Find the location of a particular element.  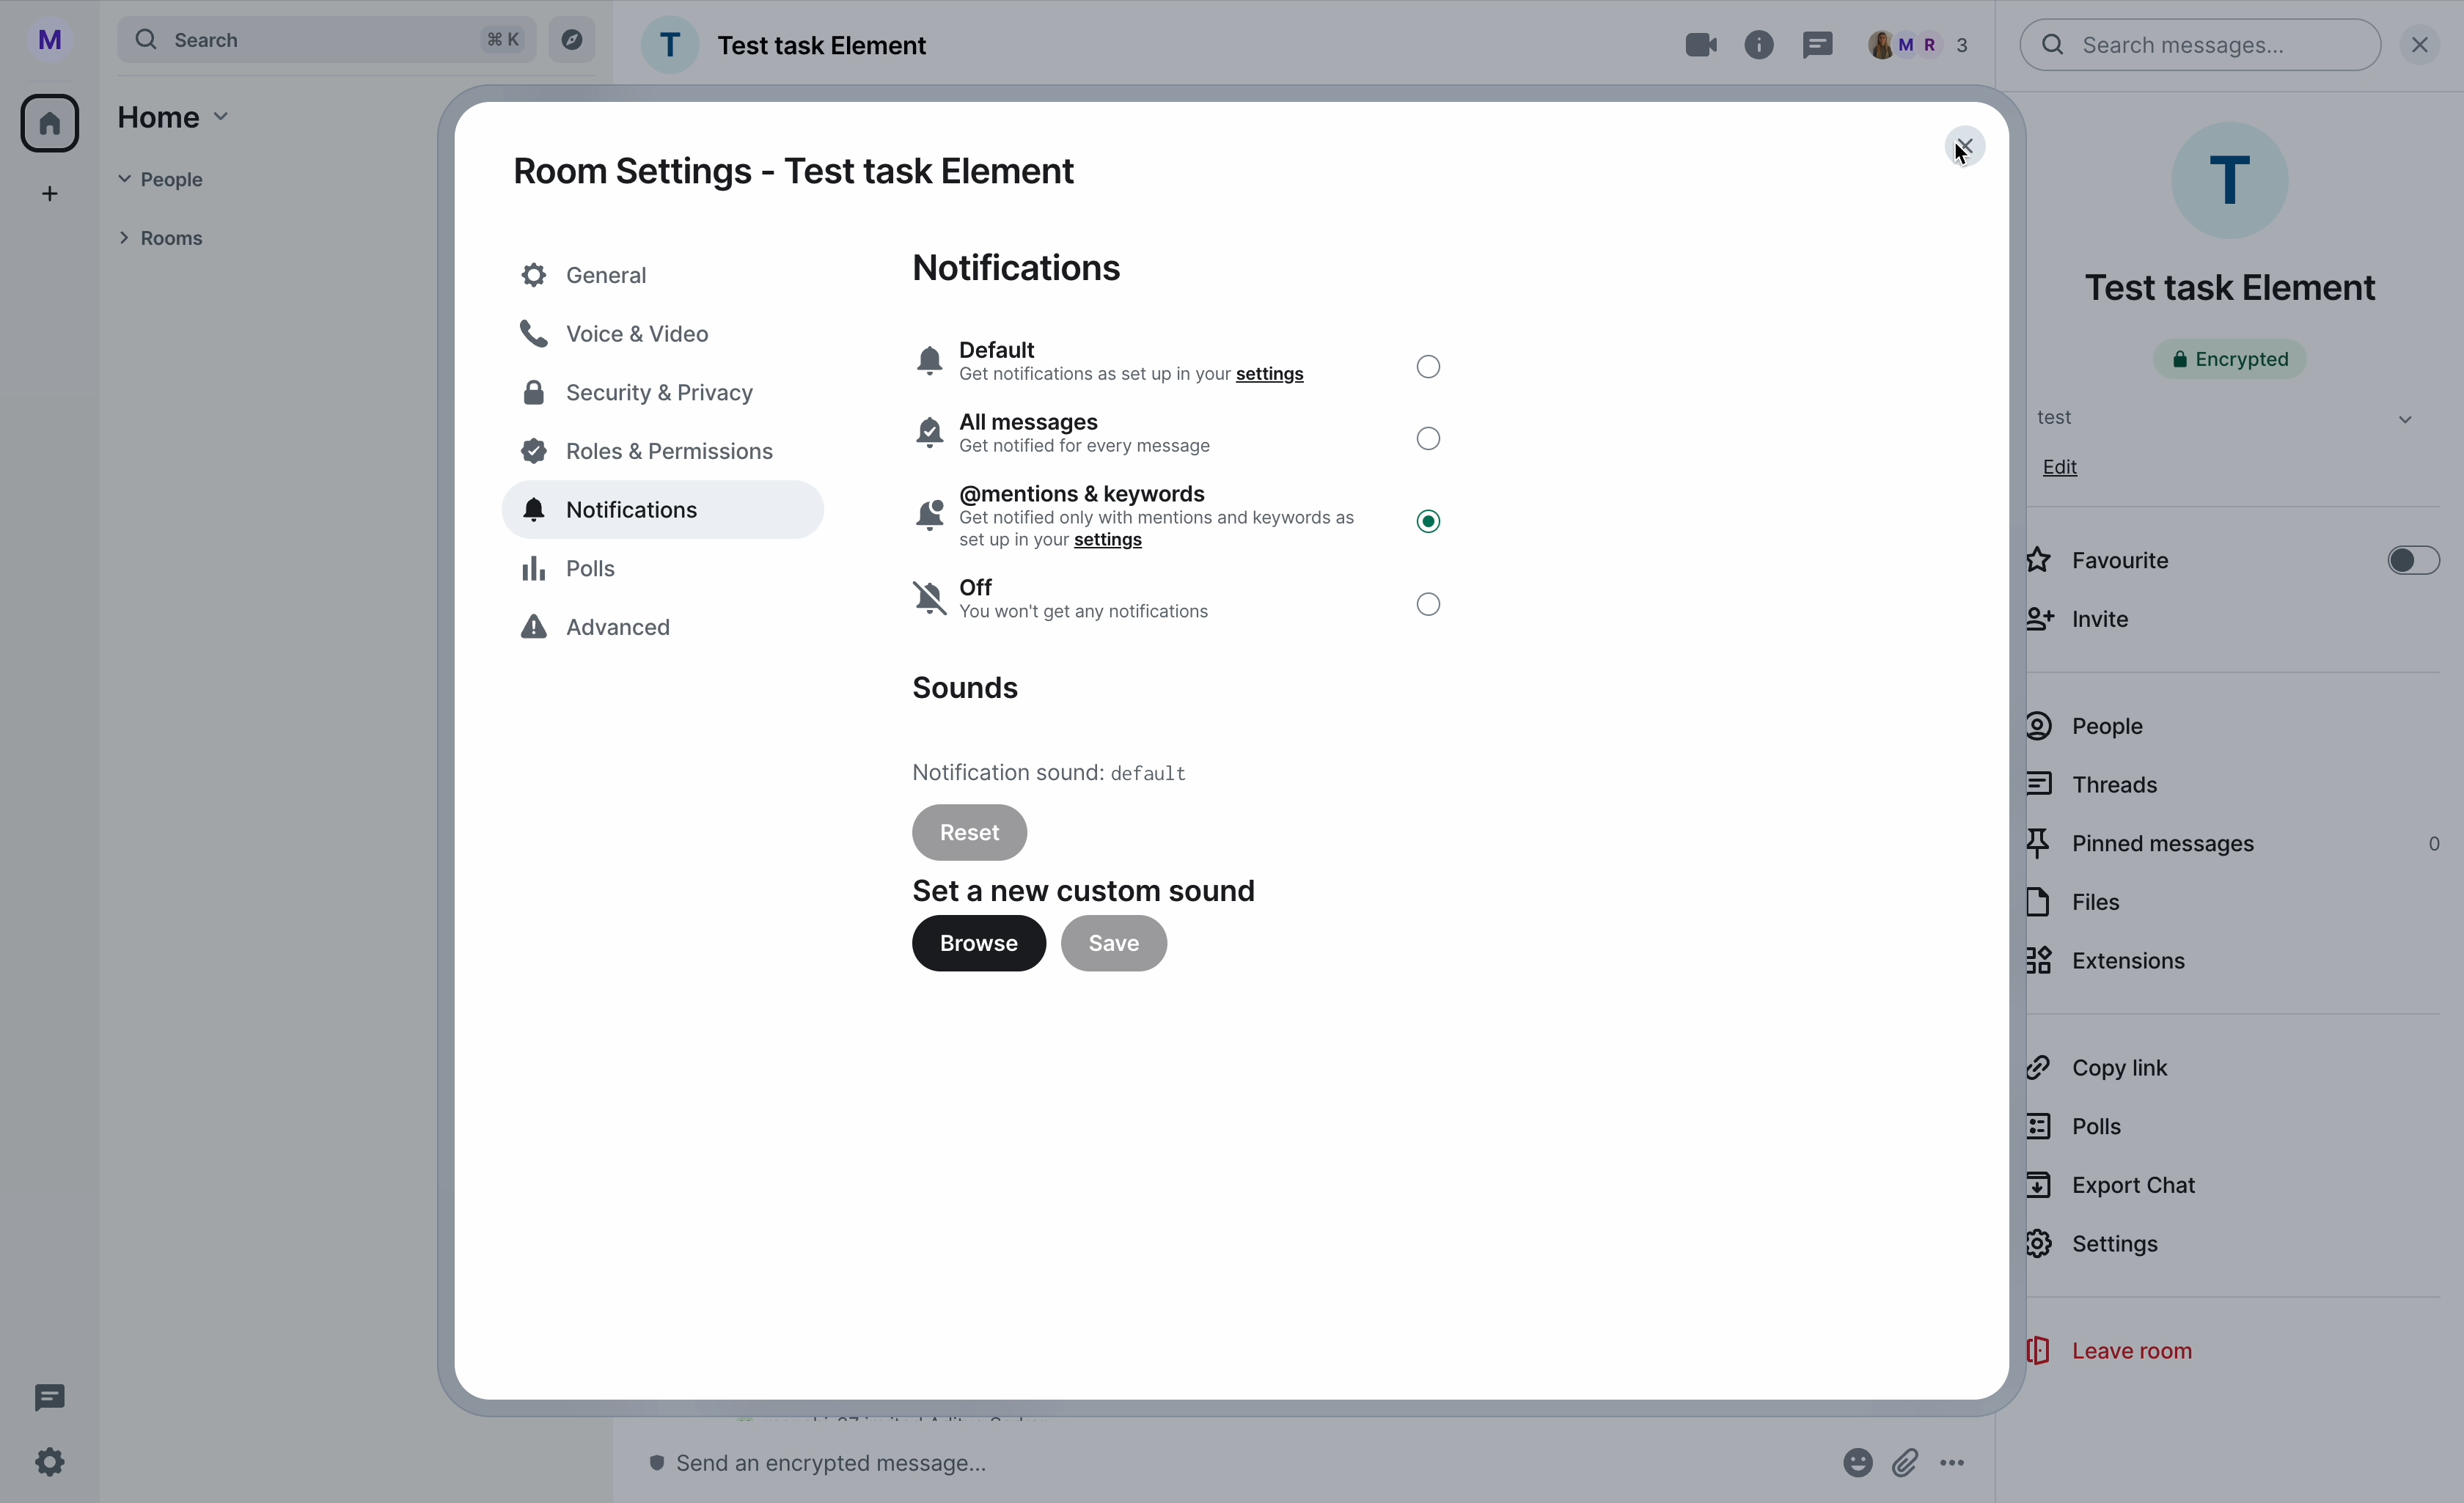

attach file is located at coordinates (1908, 1463).